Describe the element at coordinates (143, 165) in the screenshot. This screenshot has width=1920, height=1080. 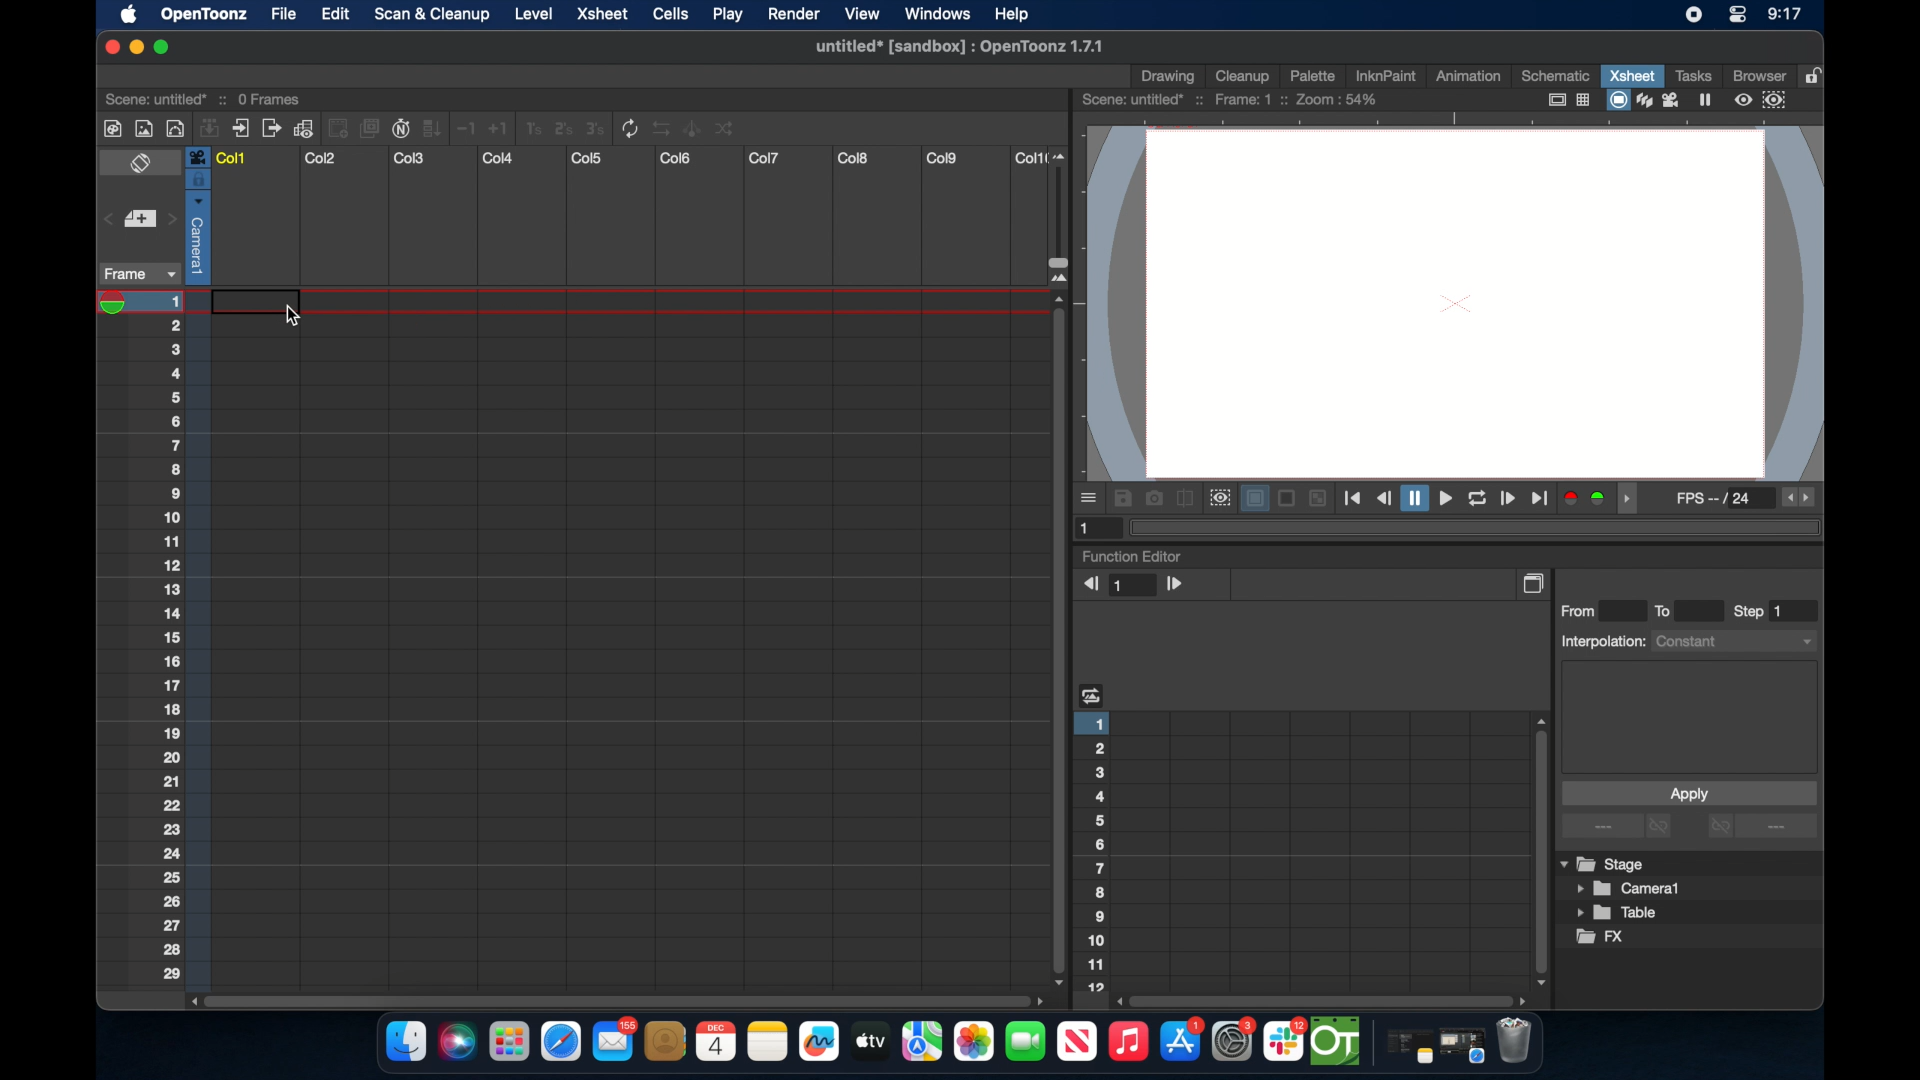
I see `toggle x sheet` at that location.